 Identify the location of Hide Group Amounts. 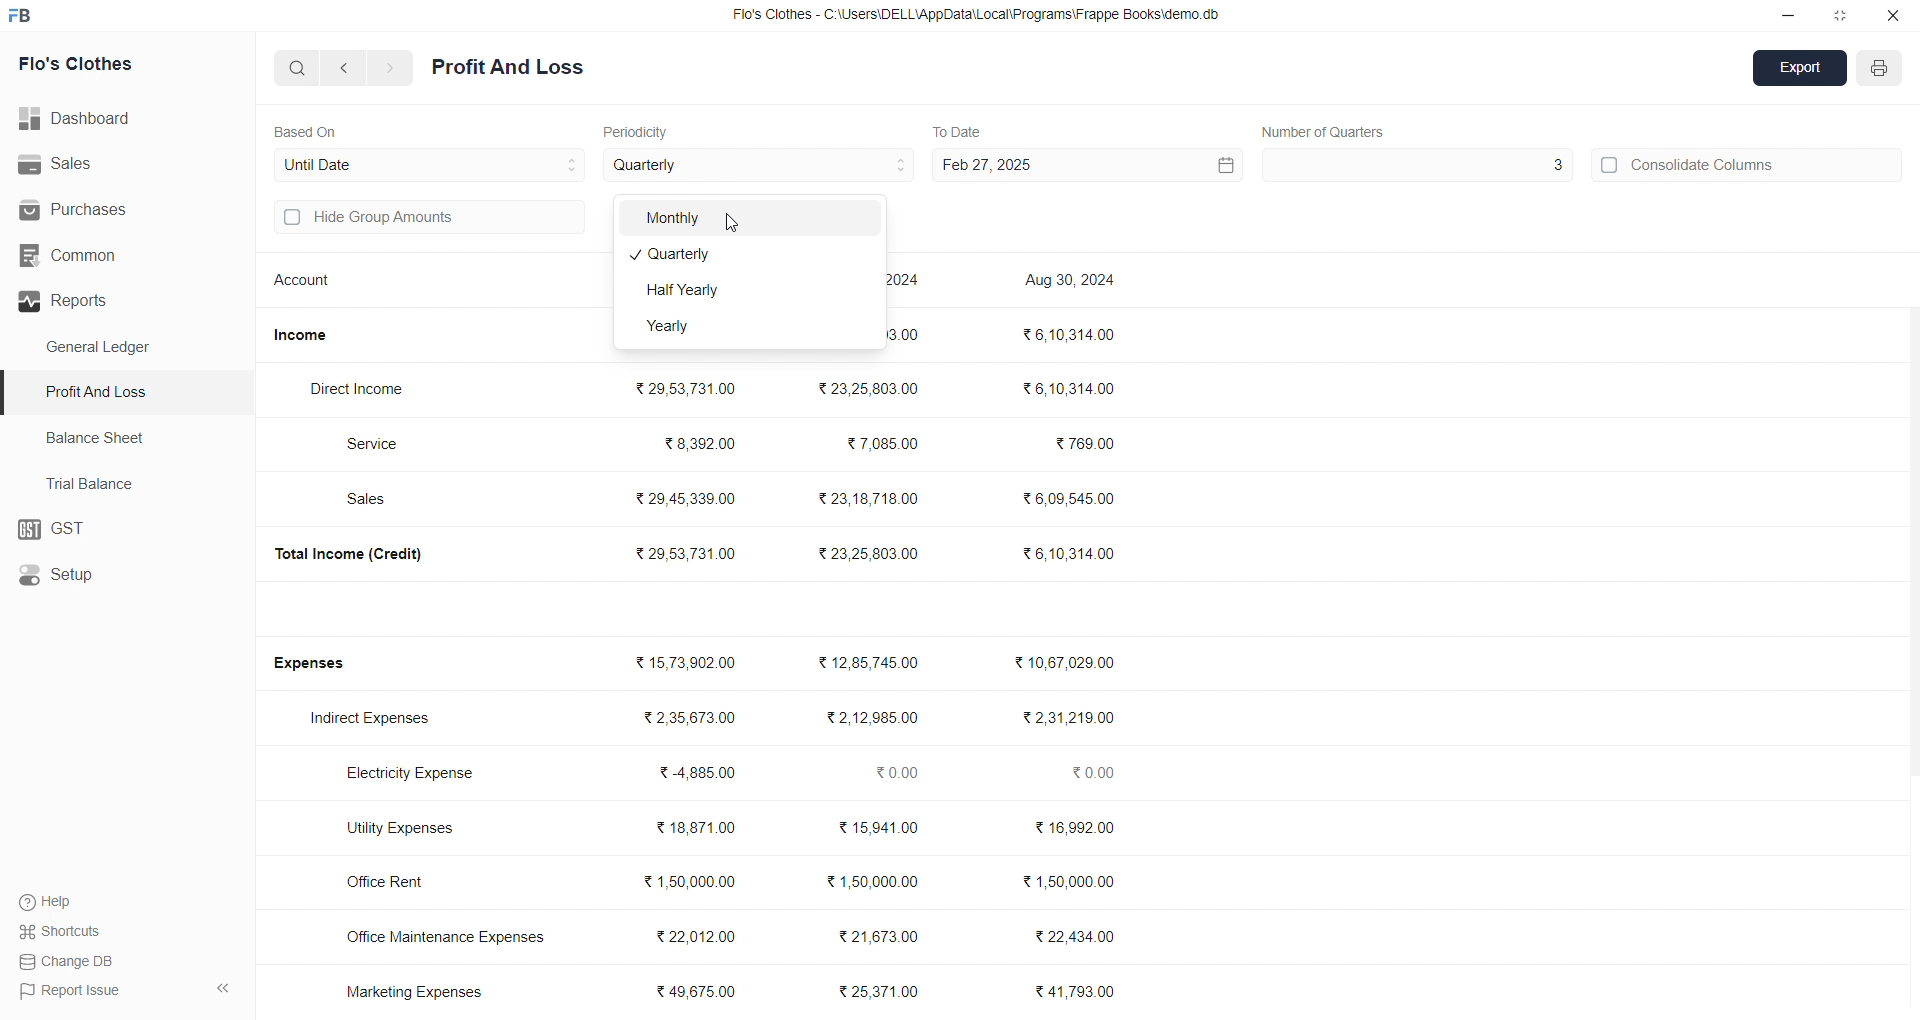
(426, 219).